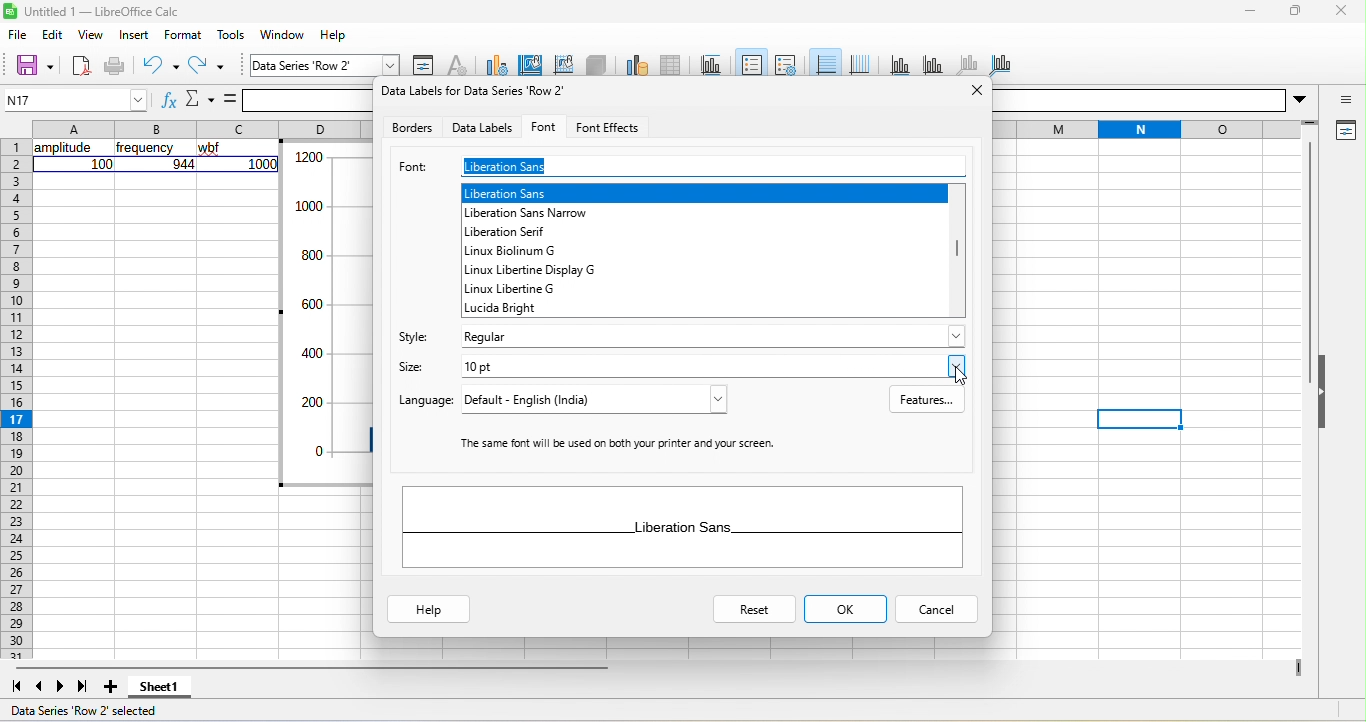 This screenshot has width=1366, height=722. I want to click on hide, so click(1324, 396).